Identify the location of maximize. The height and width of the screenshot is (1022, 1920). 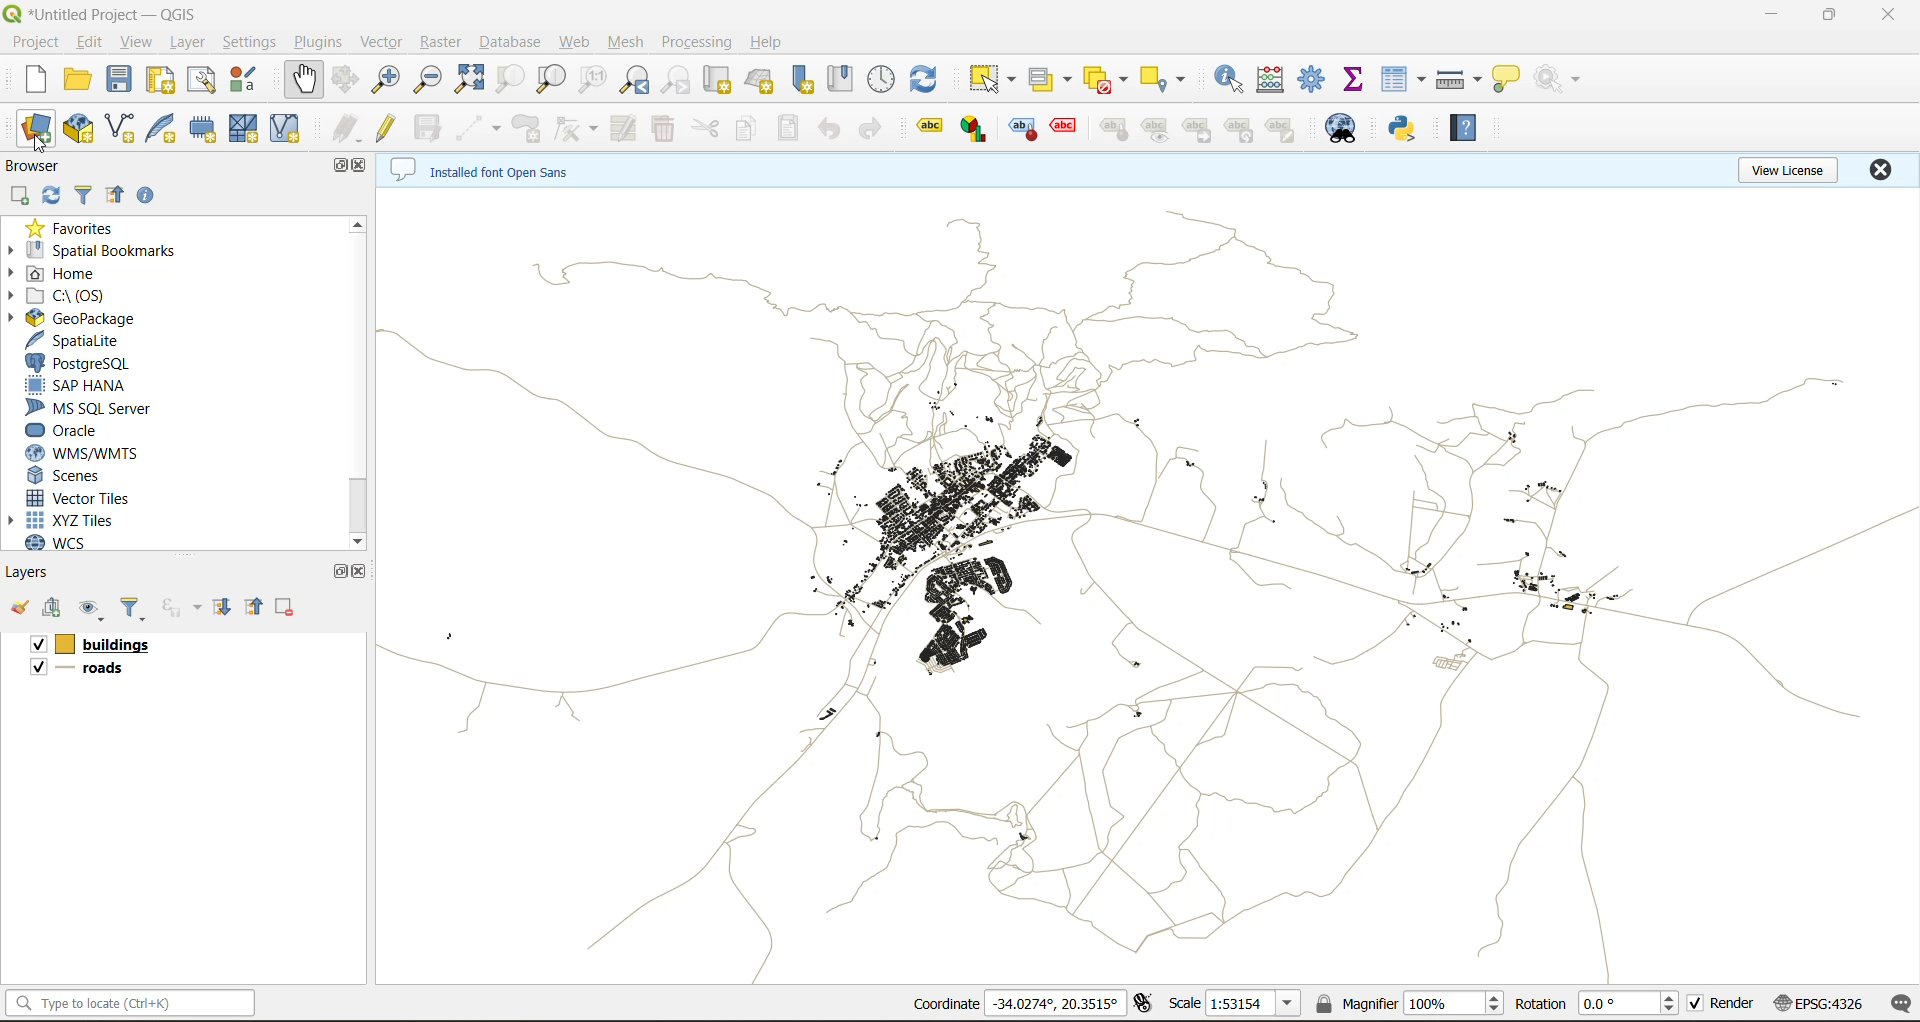
(1831, 15).